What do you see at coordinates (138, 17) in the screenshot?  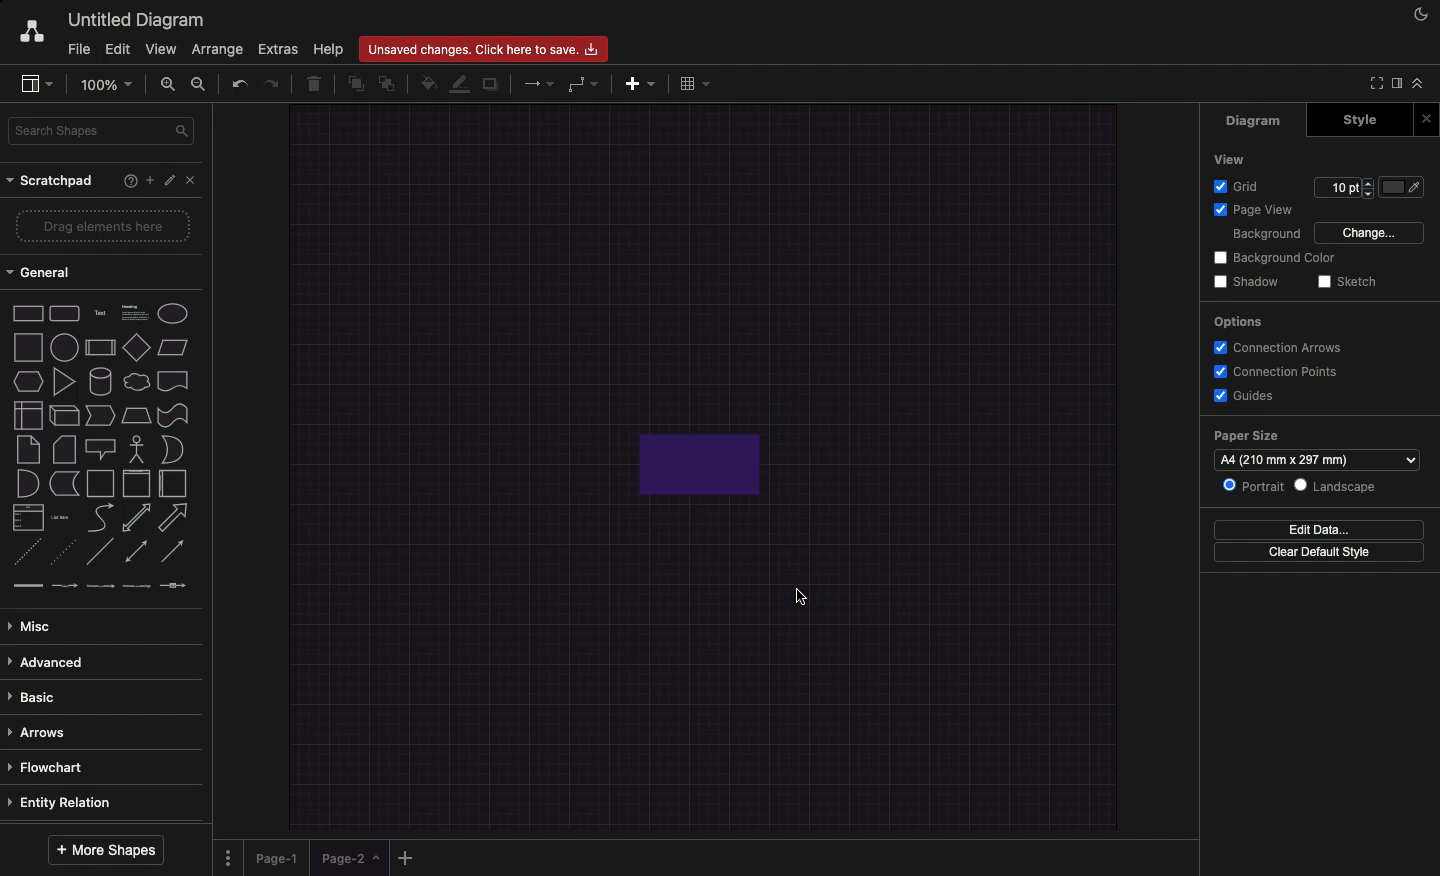 I see `Untitled diagram ` at bounding box center [138, 17].